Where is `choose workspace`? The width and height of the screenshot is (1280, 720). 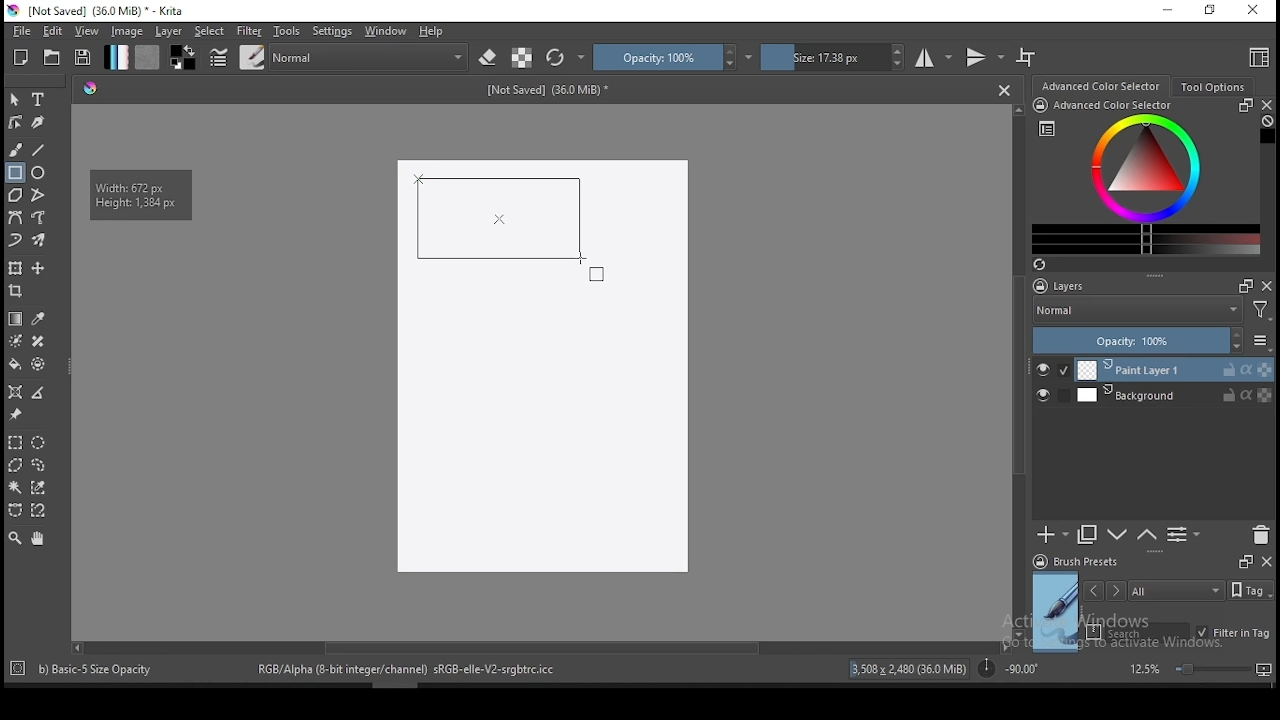 choose workspace is located at coordinates (1257, 57).